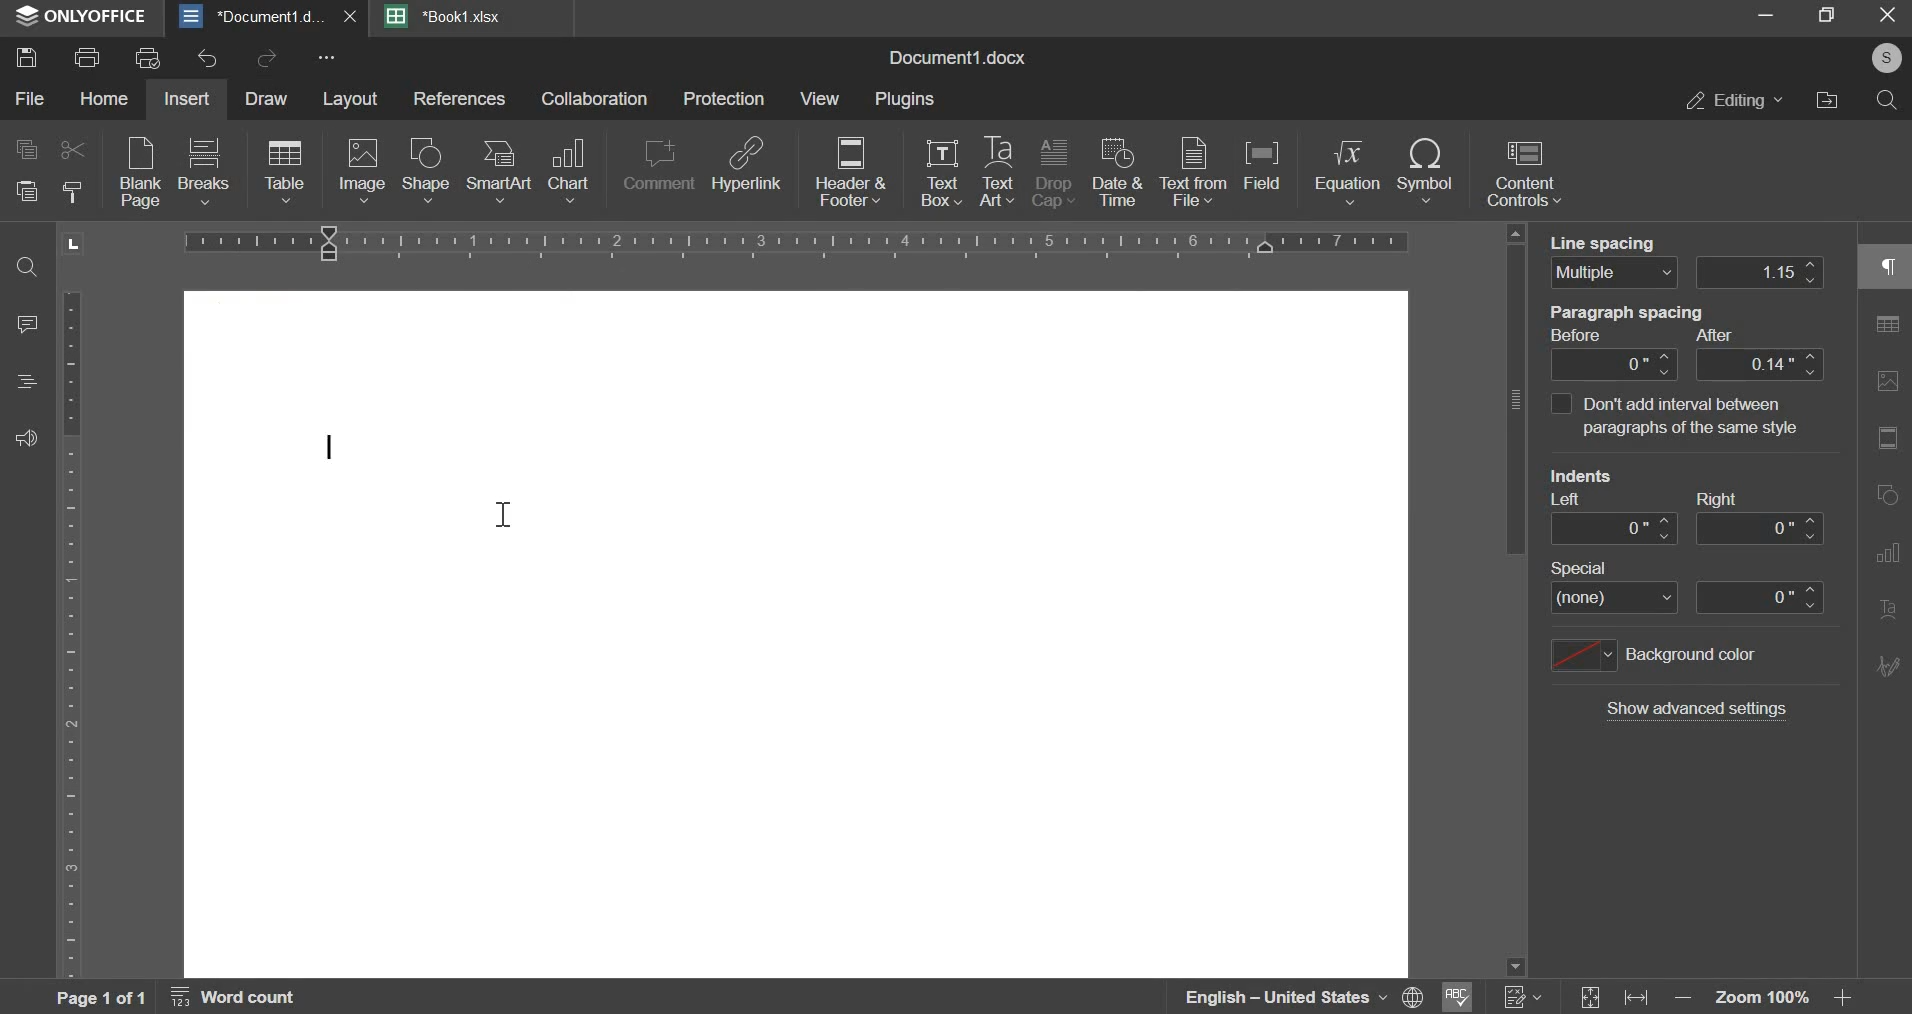 The width and height of the screenshot is (1912, 1014). Describe the element at coordinates (1654, 656) in the screenshot. I see `background color` at that location.